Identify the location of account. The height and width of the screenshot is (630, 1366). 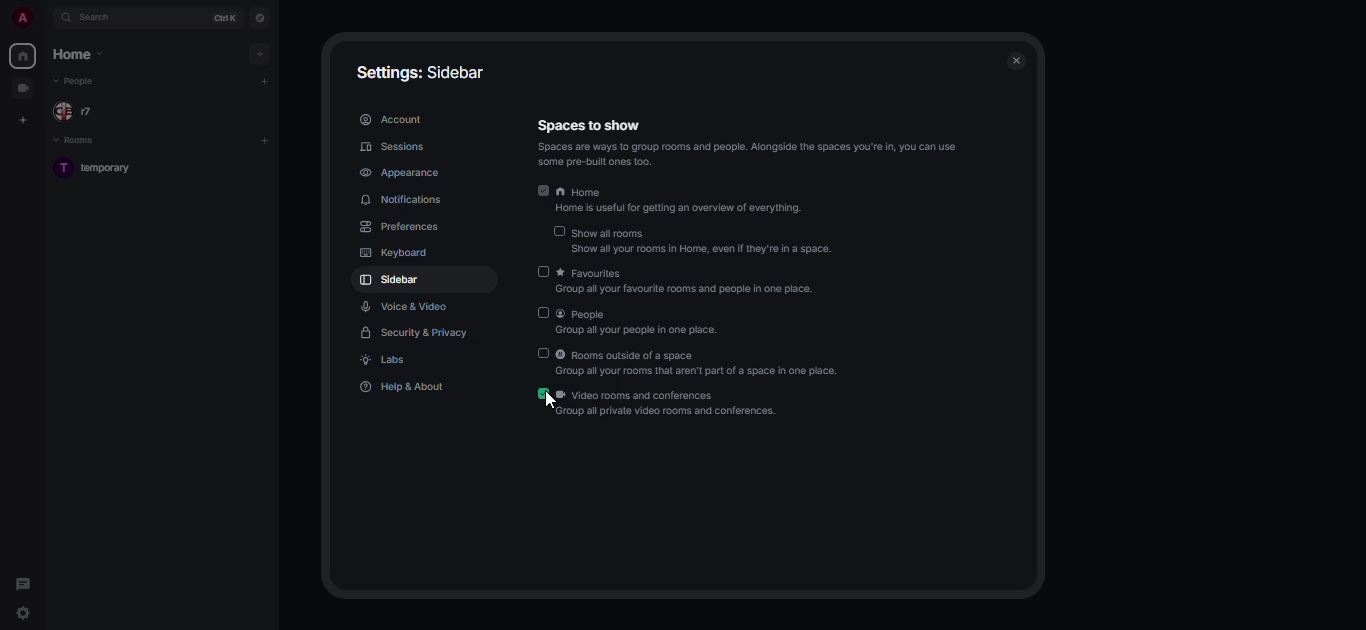
(392, 120).